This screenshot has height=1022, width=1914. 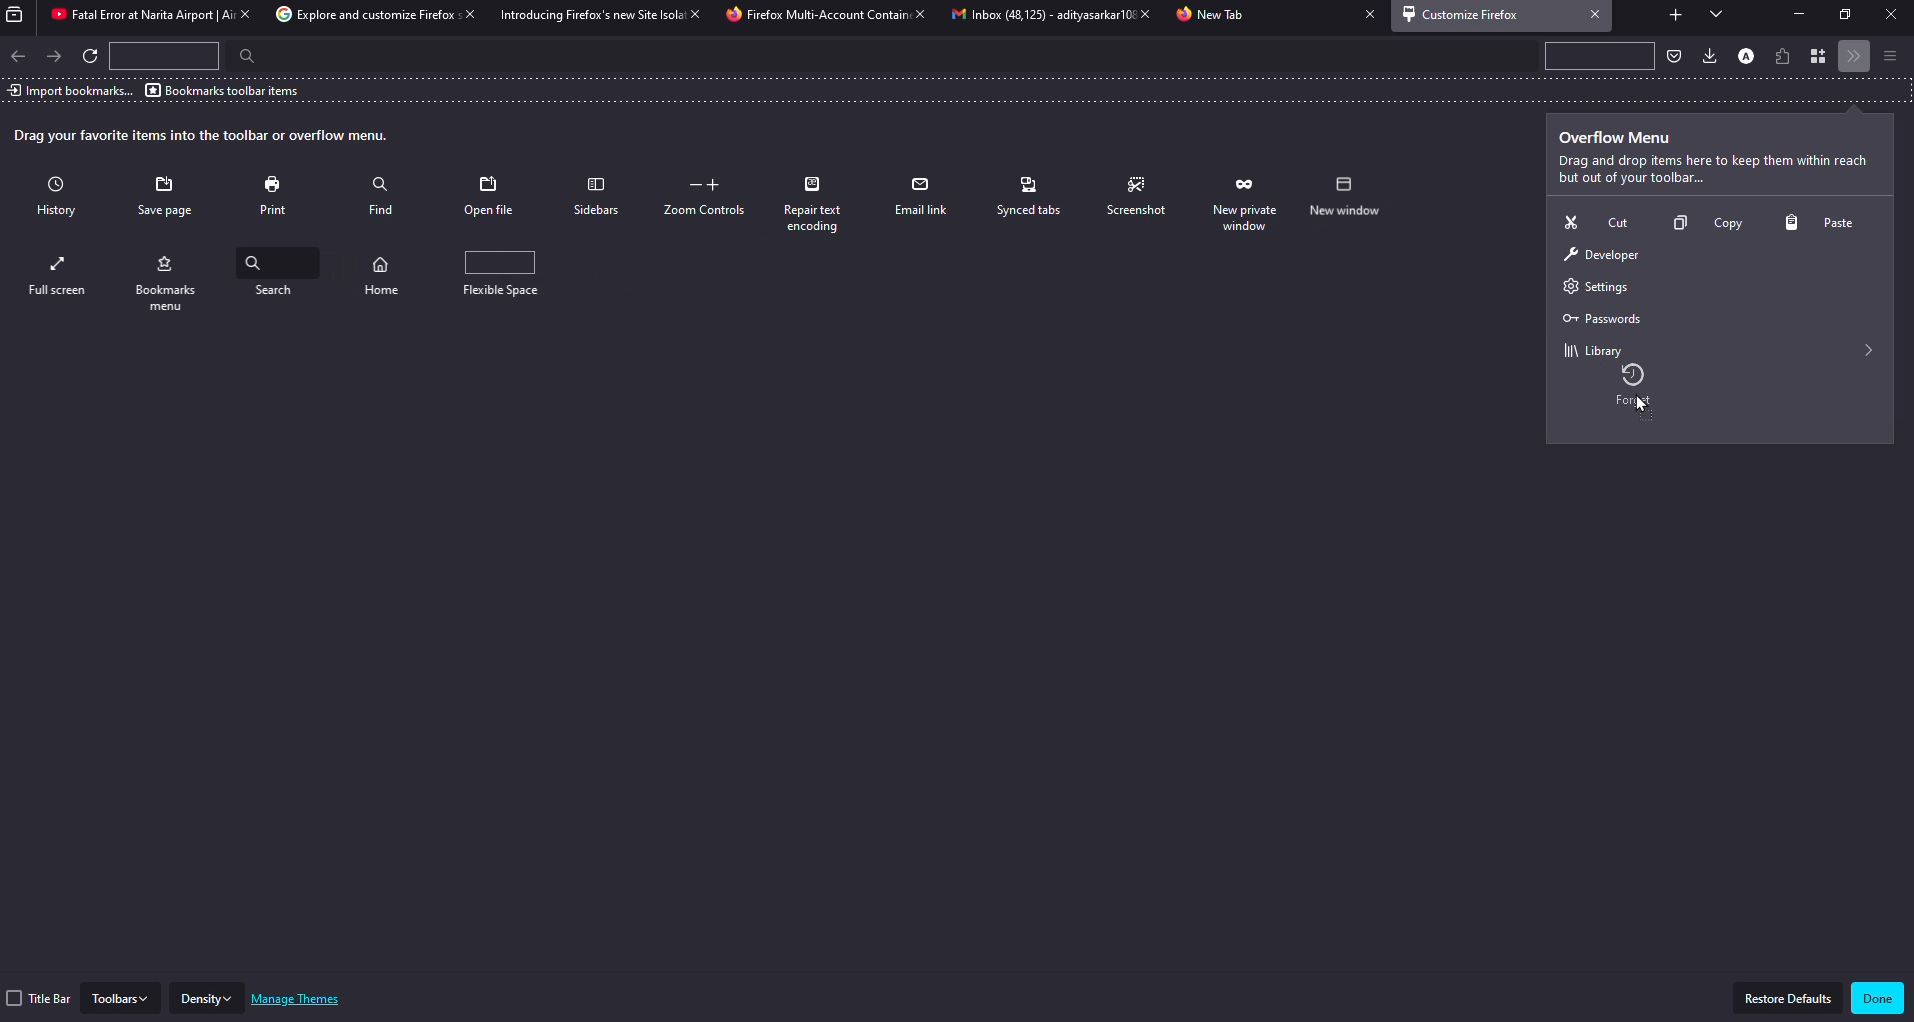 What do you see at coordinates (121, 997) in the screenshot?
I see `toolbars` at bounding box center [121, 997].